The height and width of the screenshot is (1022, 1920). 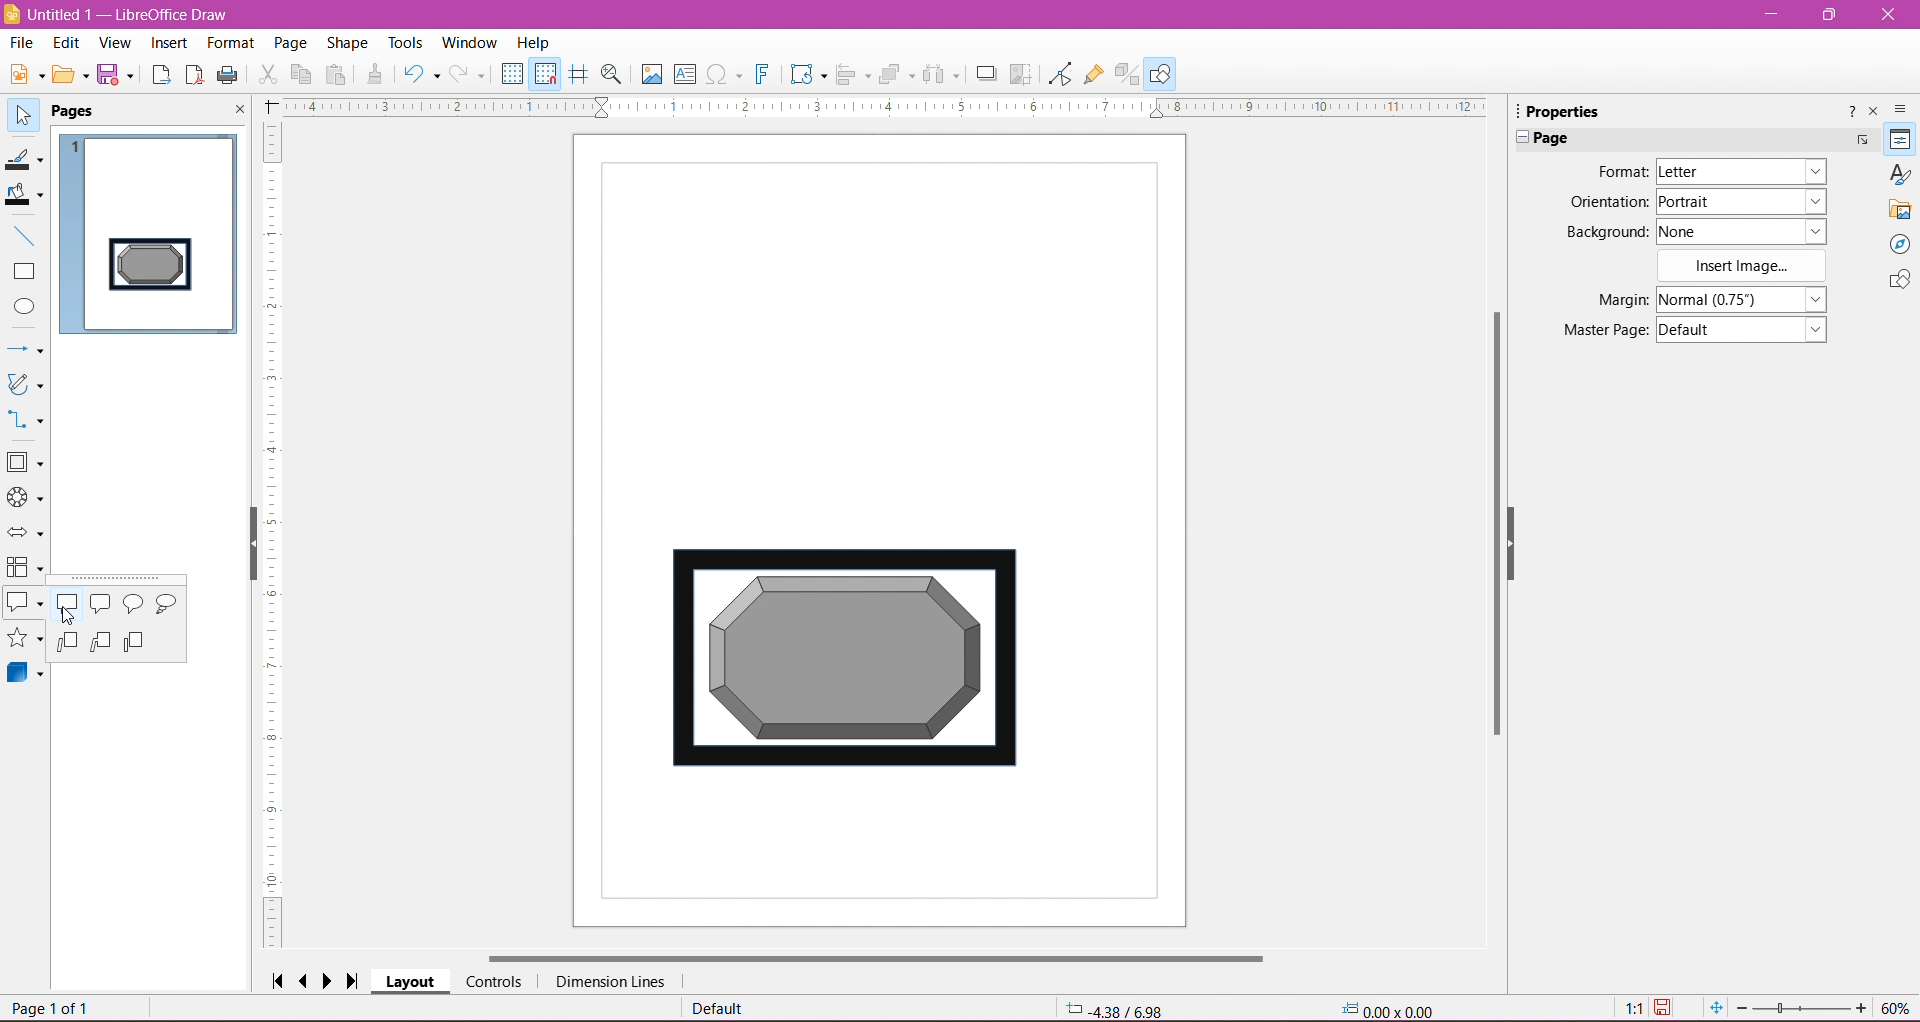 I want to click on Curves and Polygons, so click(x=25, y=385).